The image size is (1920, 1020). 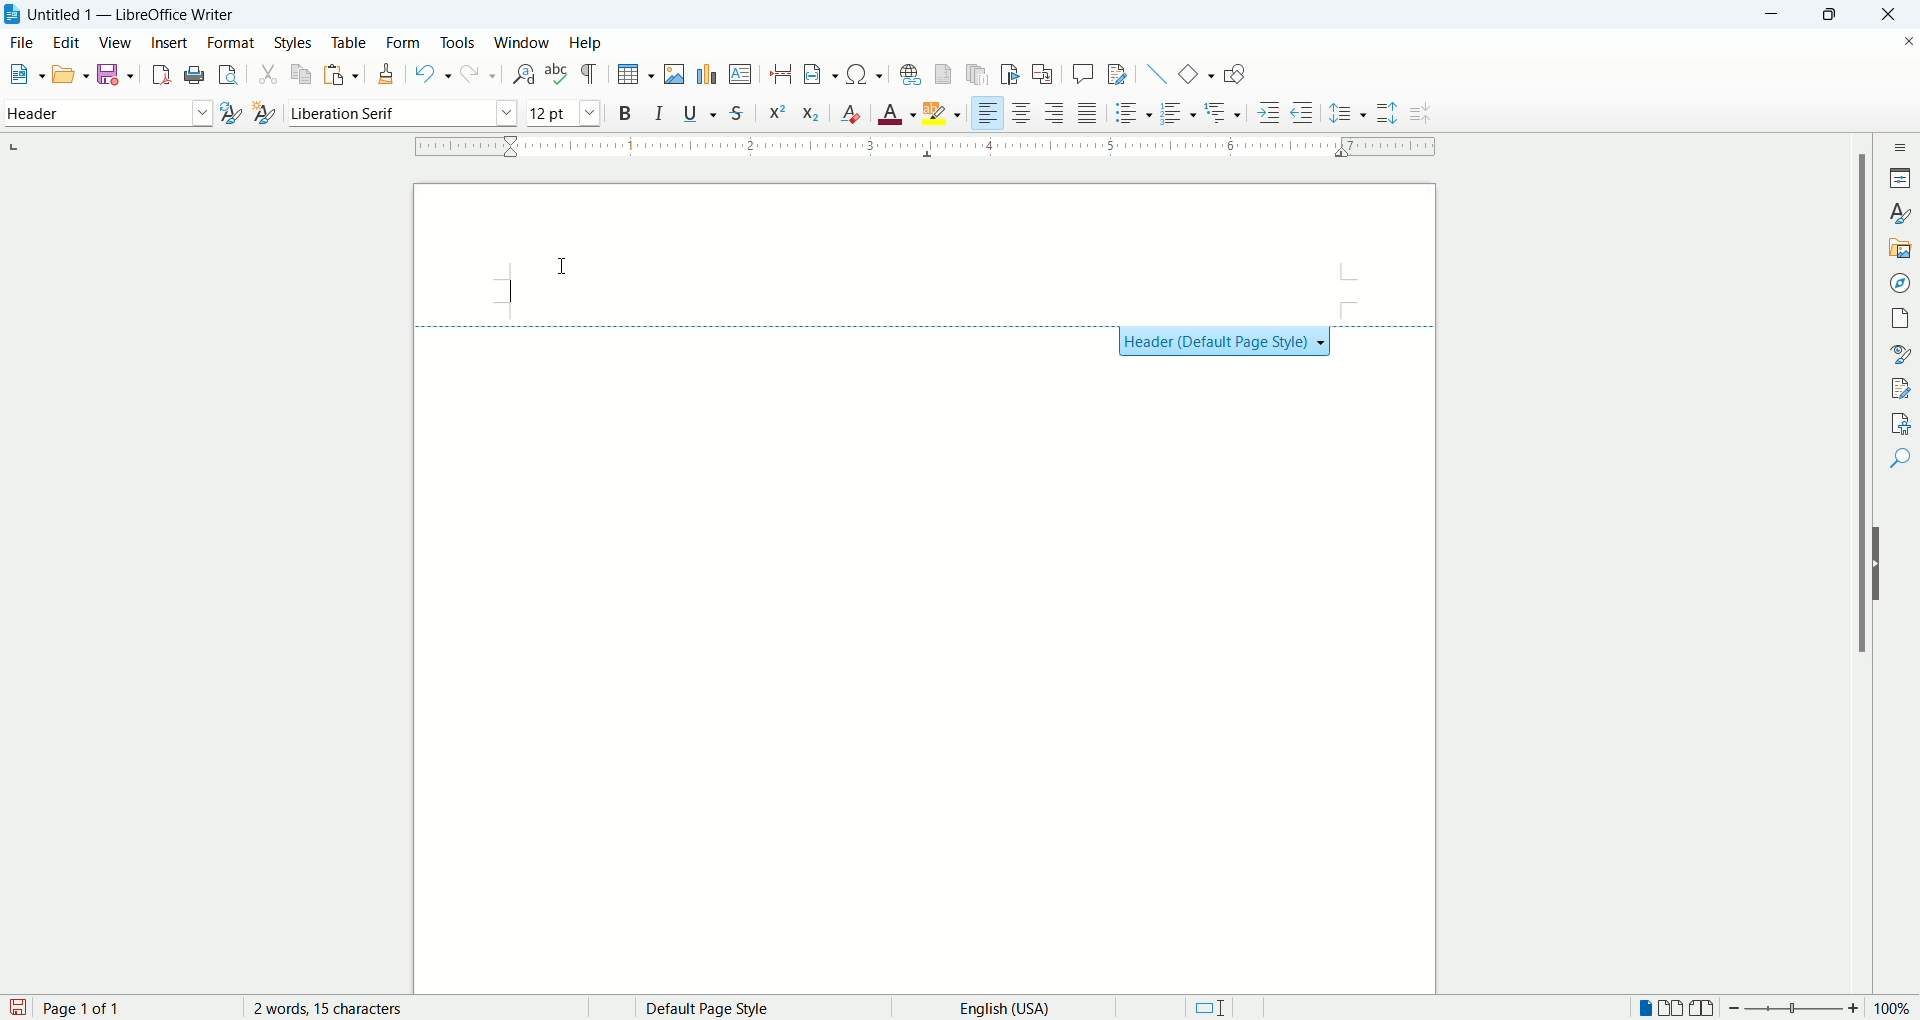 What do you see at coordinates (108, 114) in the screenshot?
I see `paragraph style` at bounding box center [108, 114].